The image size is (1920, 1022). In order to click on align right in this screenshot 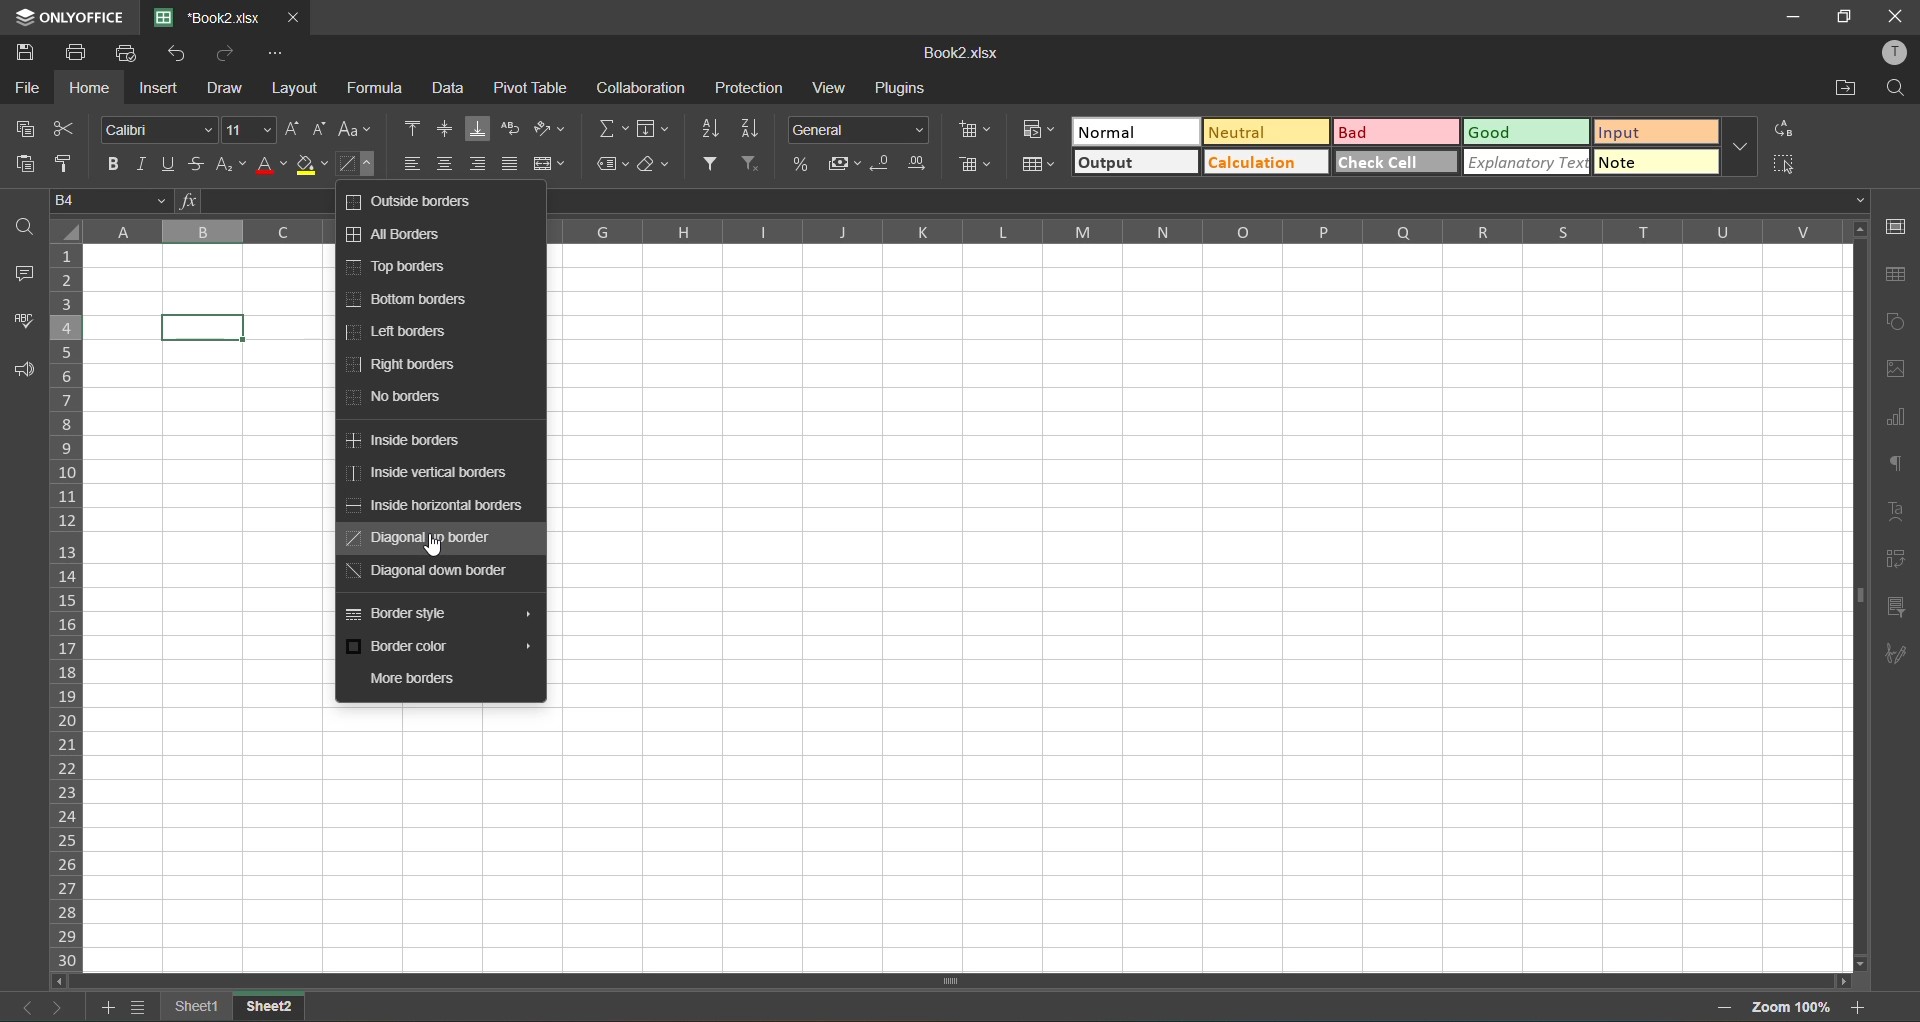, I will do `click(476, 162)`.